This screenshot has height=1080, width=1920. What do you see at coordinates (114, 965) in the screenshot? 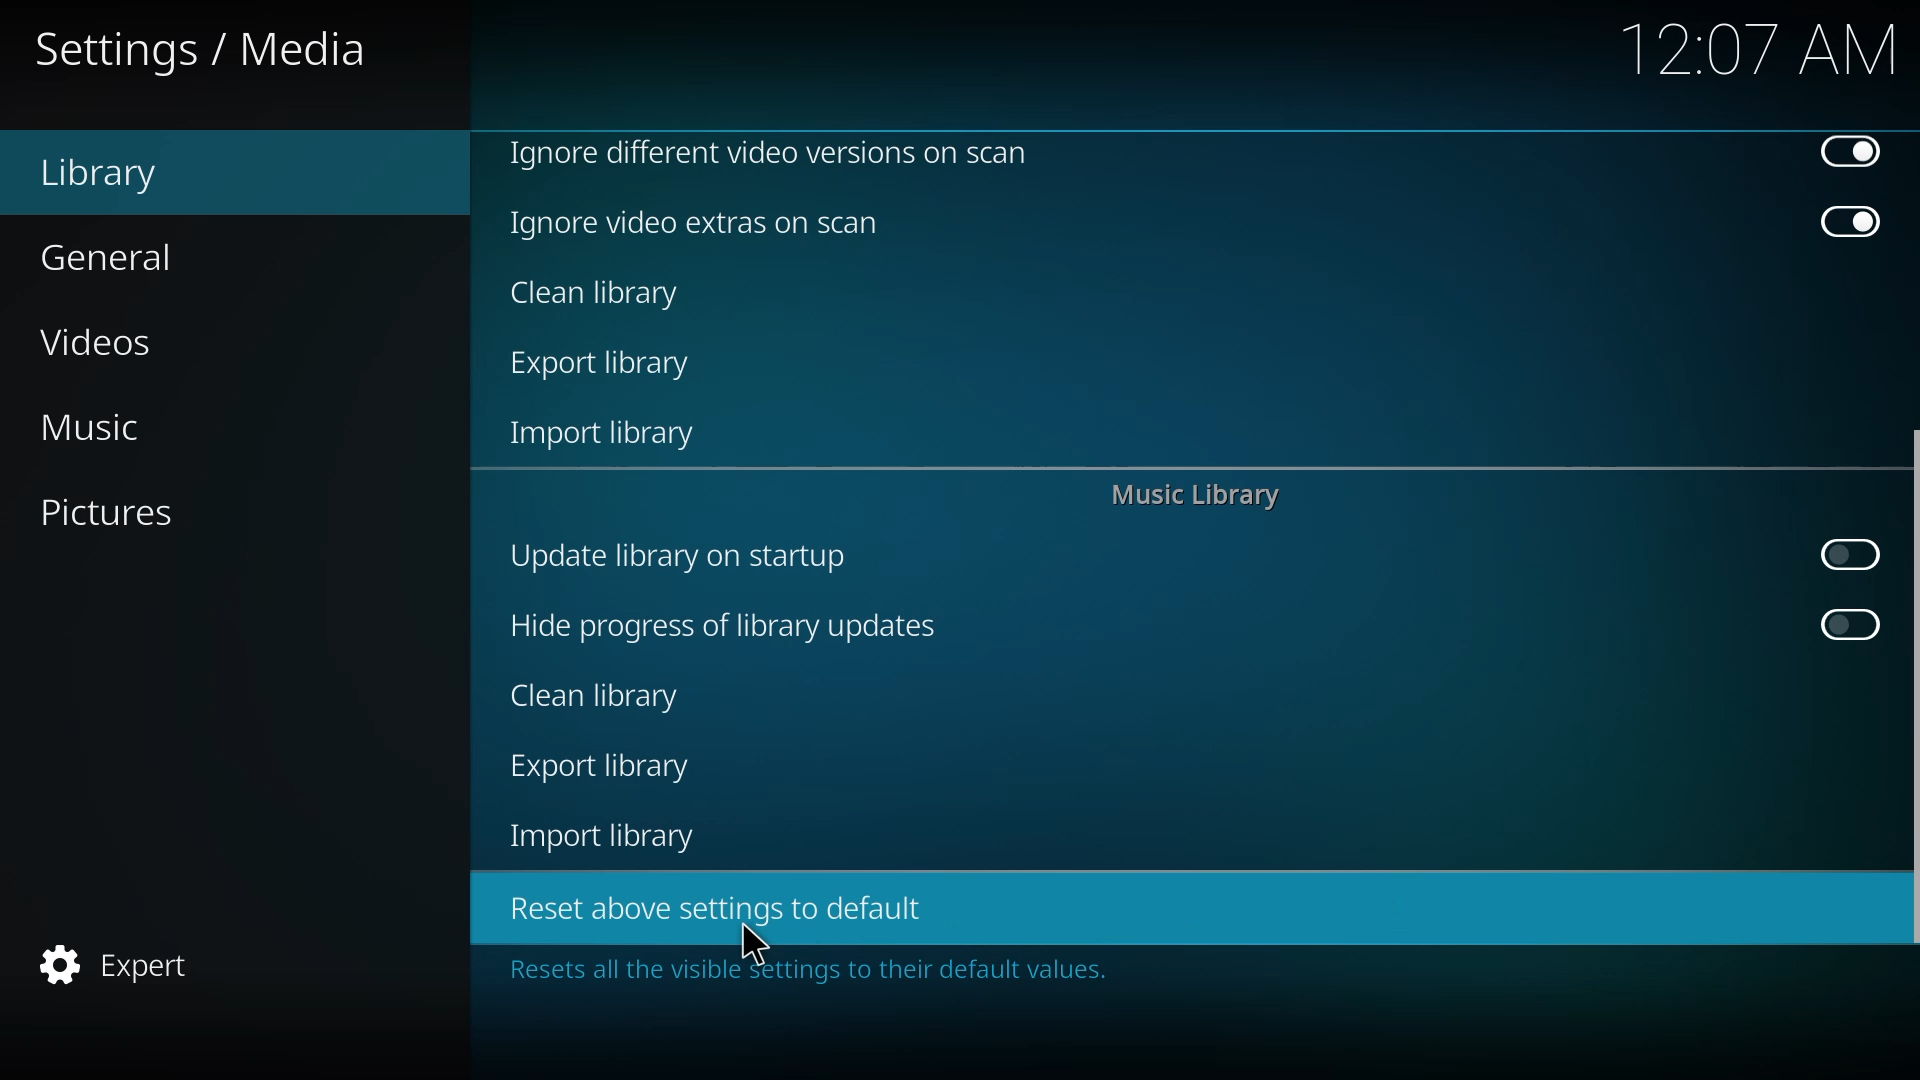
I see `expert` at bounding box center [114, 965].